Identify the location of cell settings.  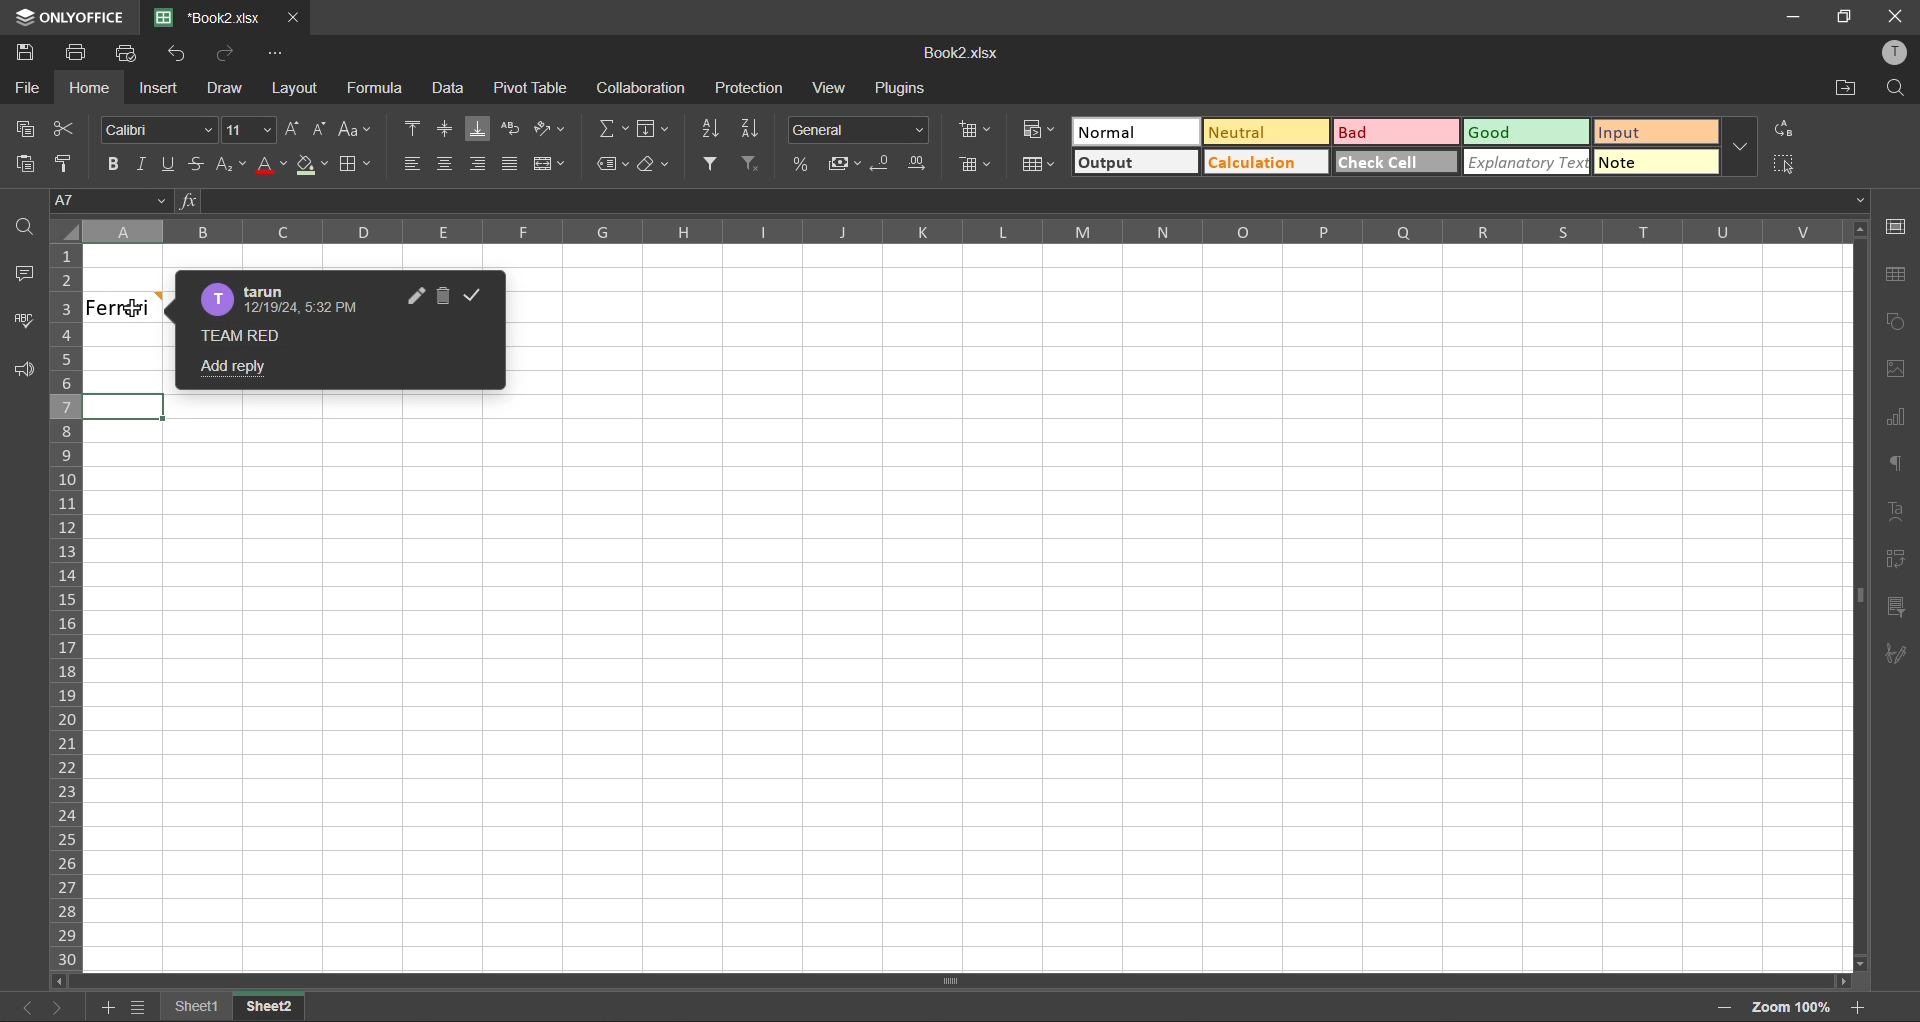
(1901, 228).